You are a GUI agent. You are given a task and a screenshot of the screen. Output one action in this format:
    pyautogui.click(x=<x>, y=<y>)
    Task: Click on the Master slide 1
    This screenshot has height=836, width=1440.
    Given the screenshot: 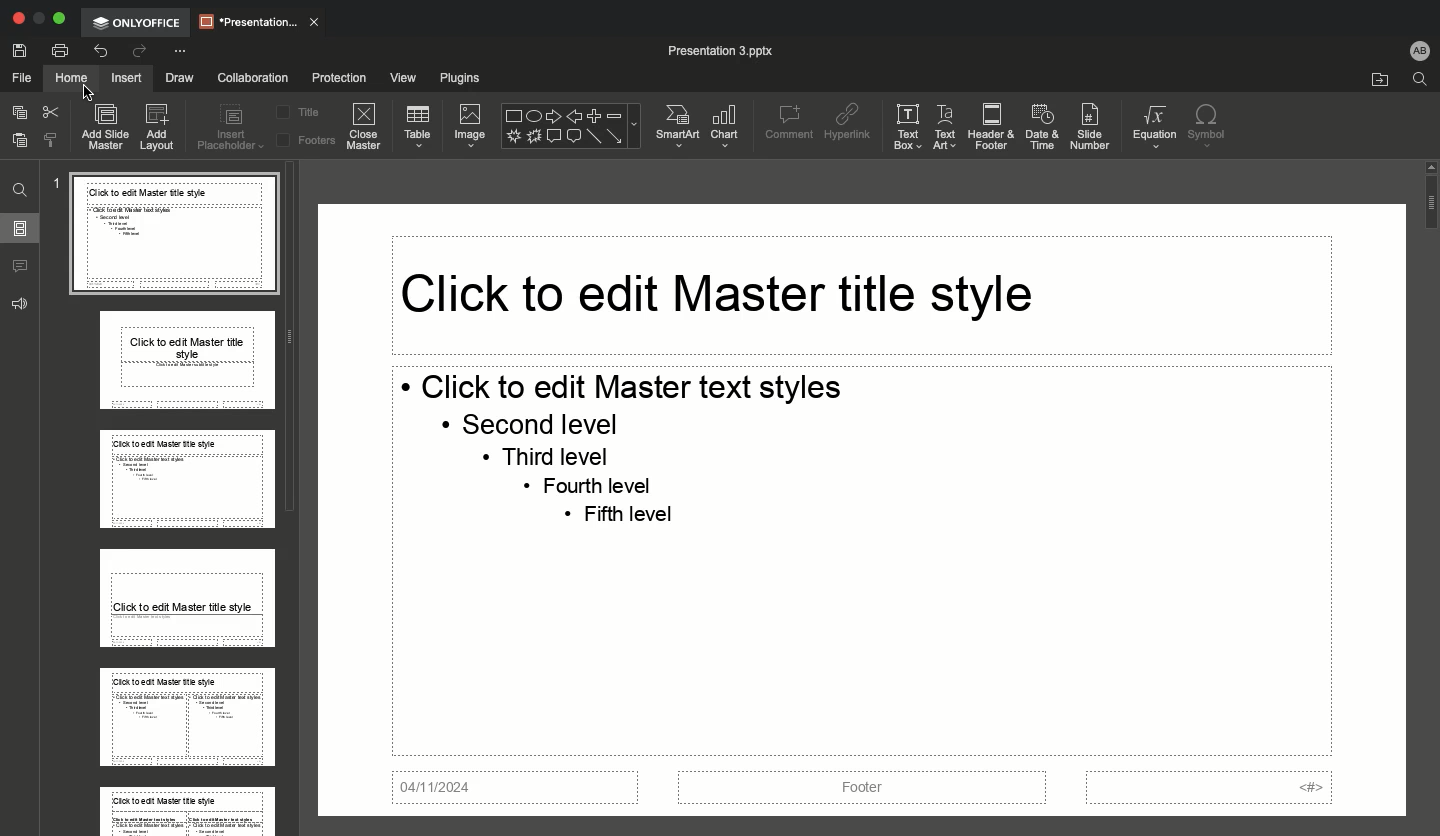 What is the action you would take?
    pyautogui.click(x=175, y=238)
    